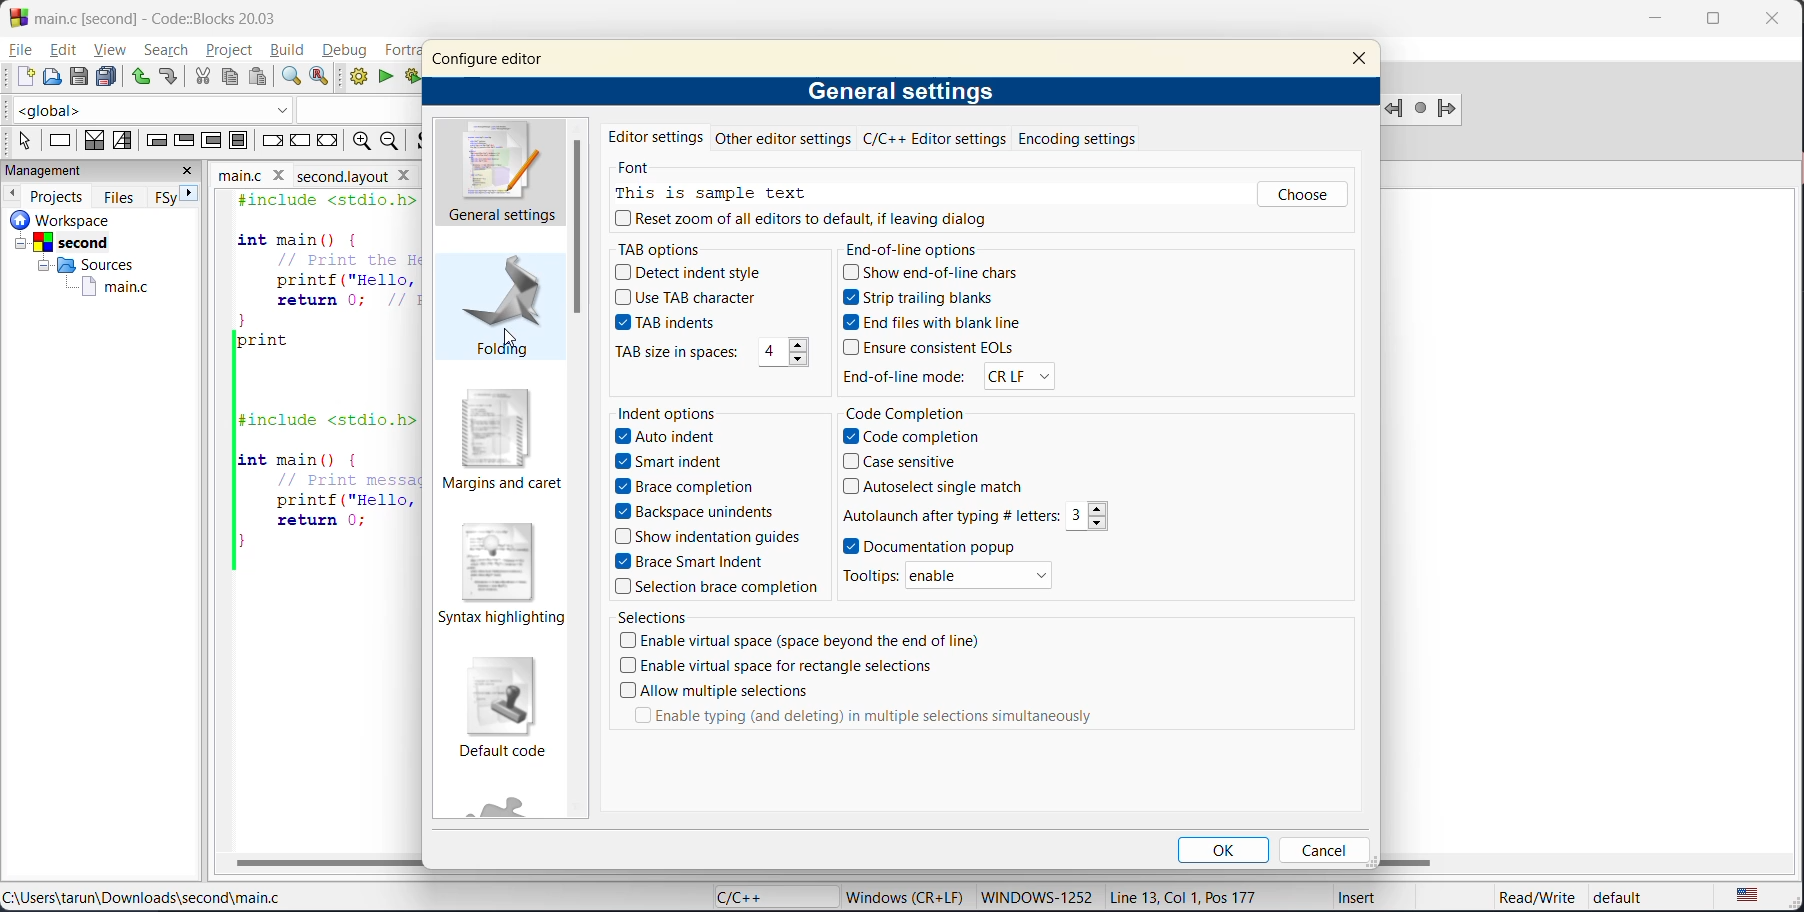  I want to click on view, so click(111, 49).